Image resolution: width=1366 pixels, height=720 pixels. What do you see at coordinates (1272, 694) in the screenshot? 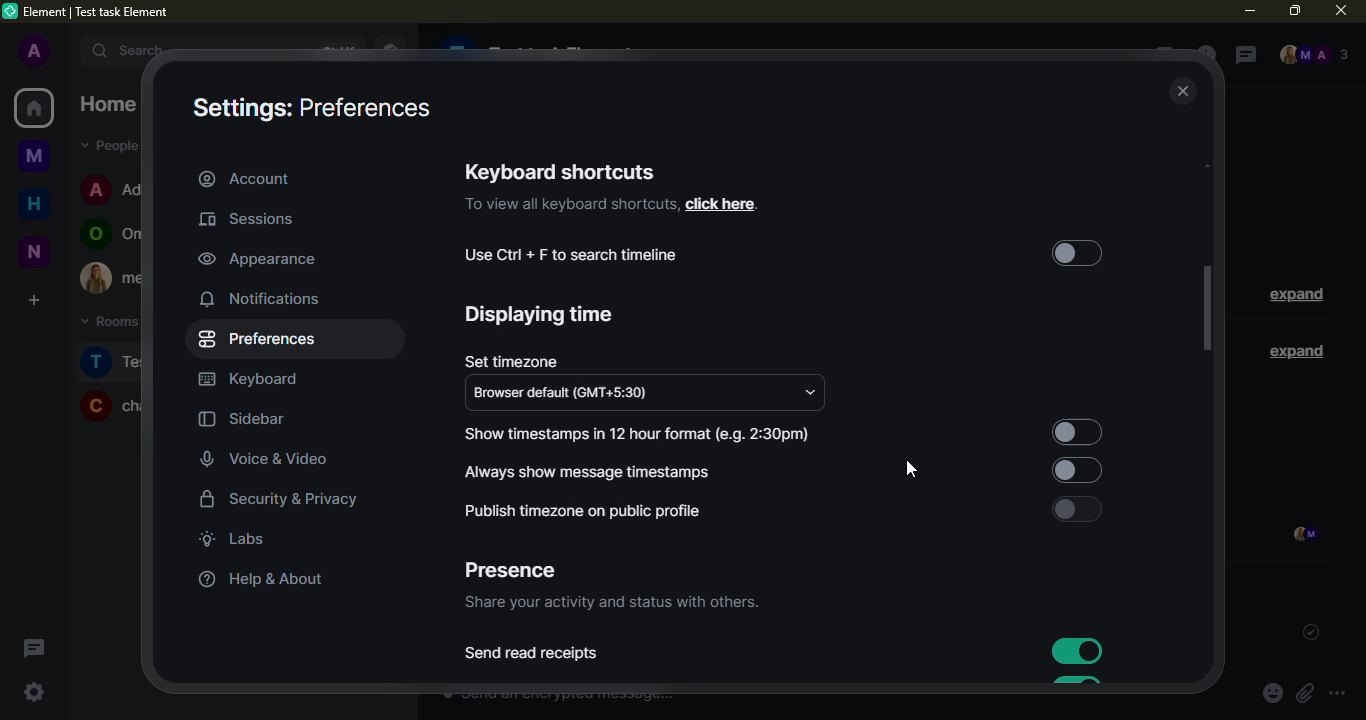
I see `emoji` at bounding box center [1272, 694].